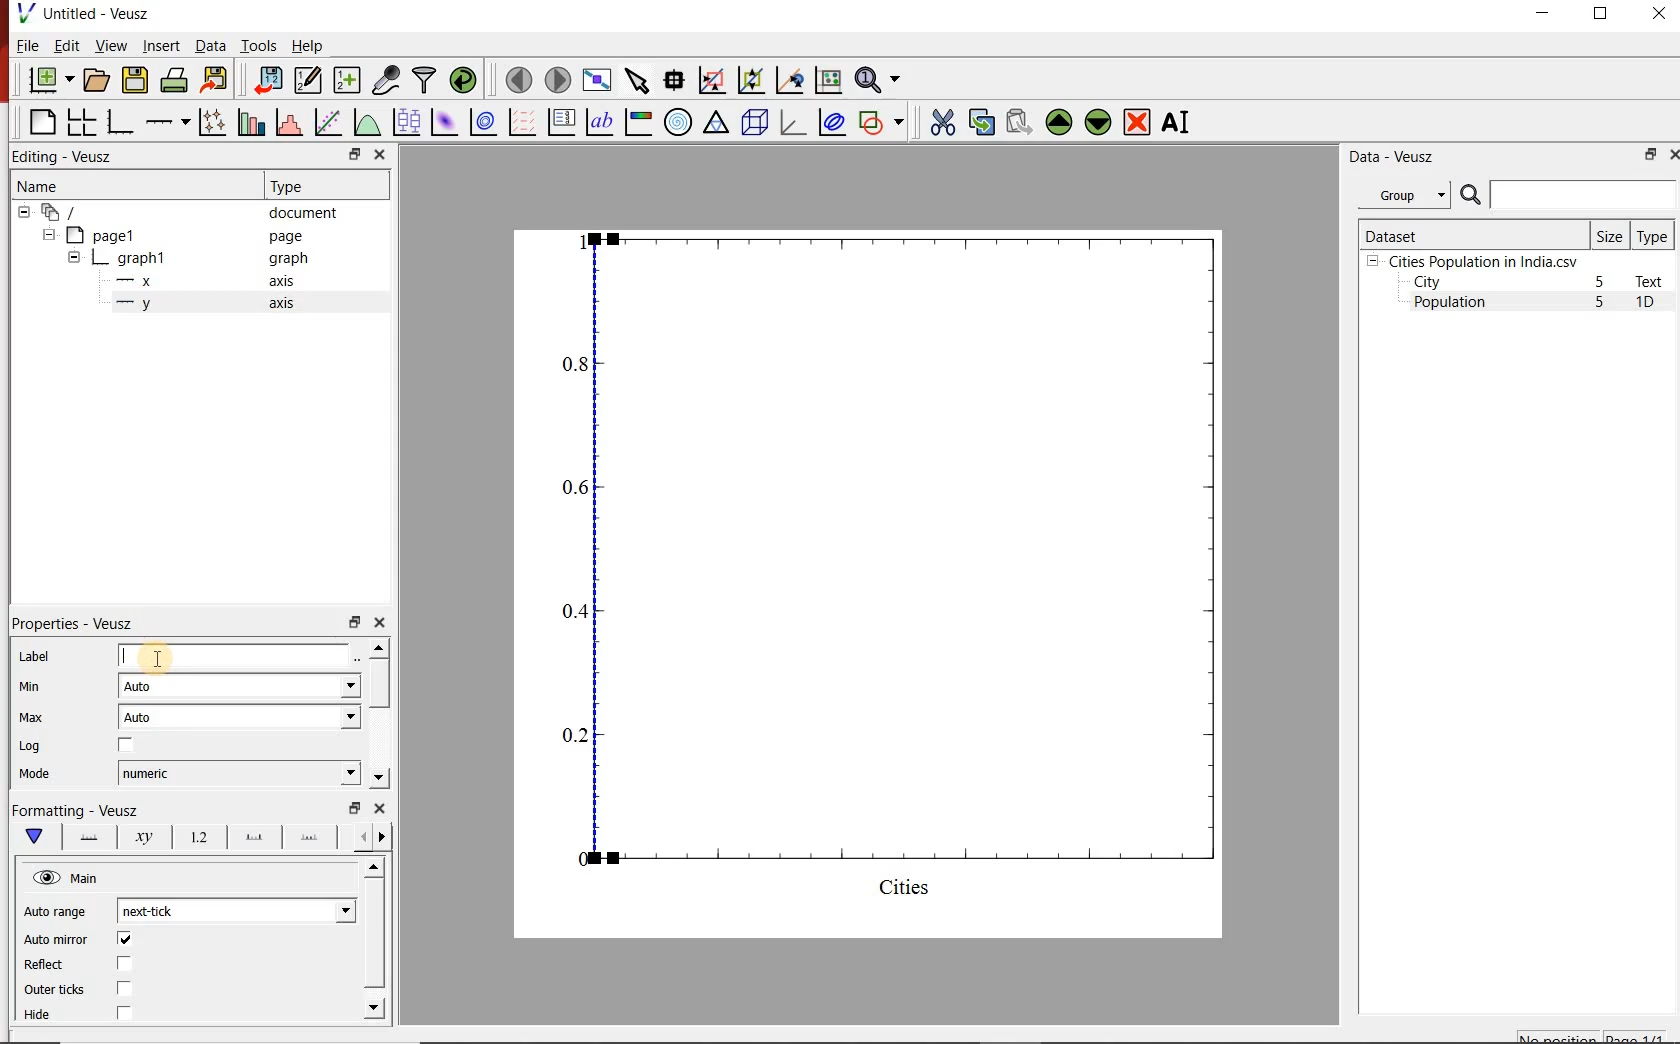 Image resolution: width=1680 pixels, height=1044 pixels. I want to click on Cities Population in India.csv, so click(1481, 261).